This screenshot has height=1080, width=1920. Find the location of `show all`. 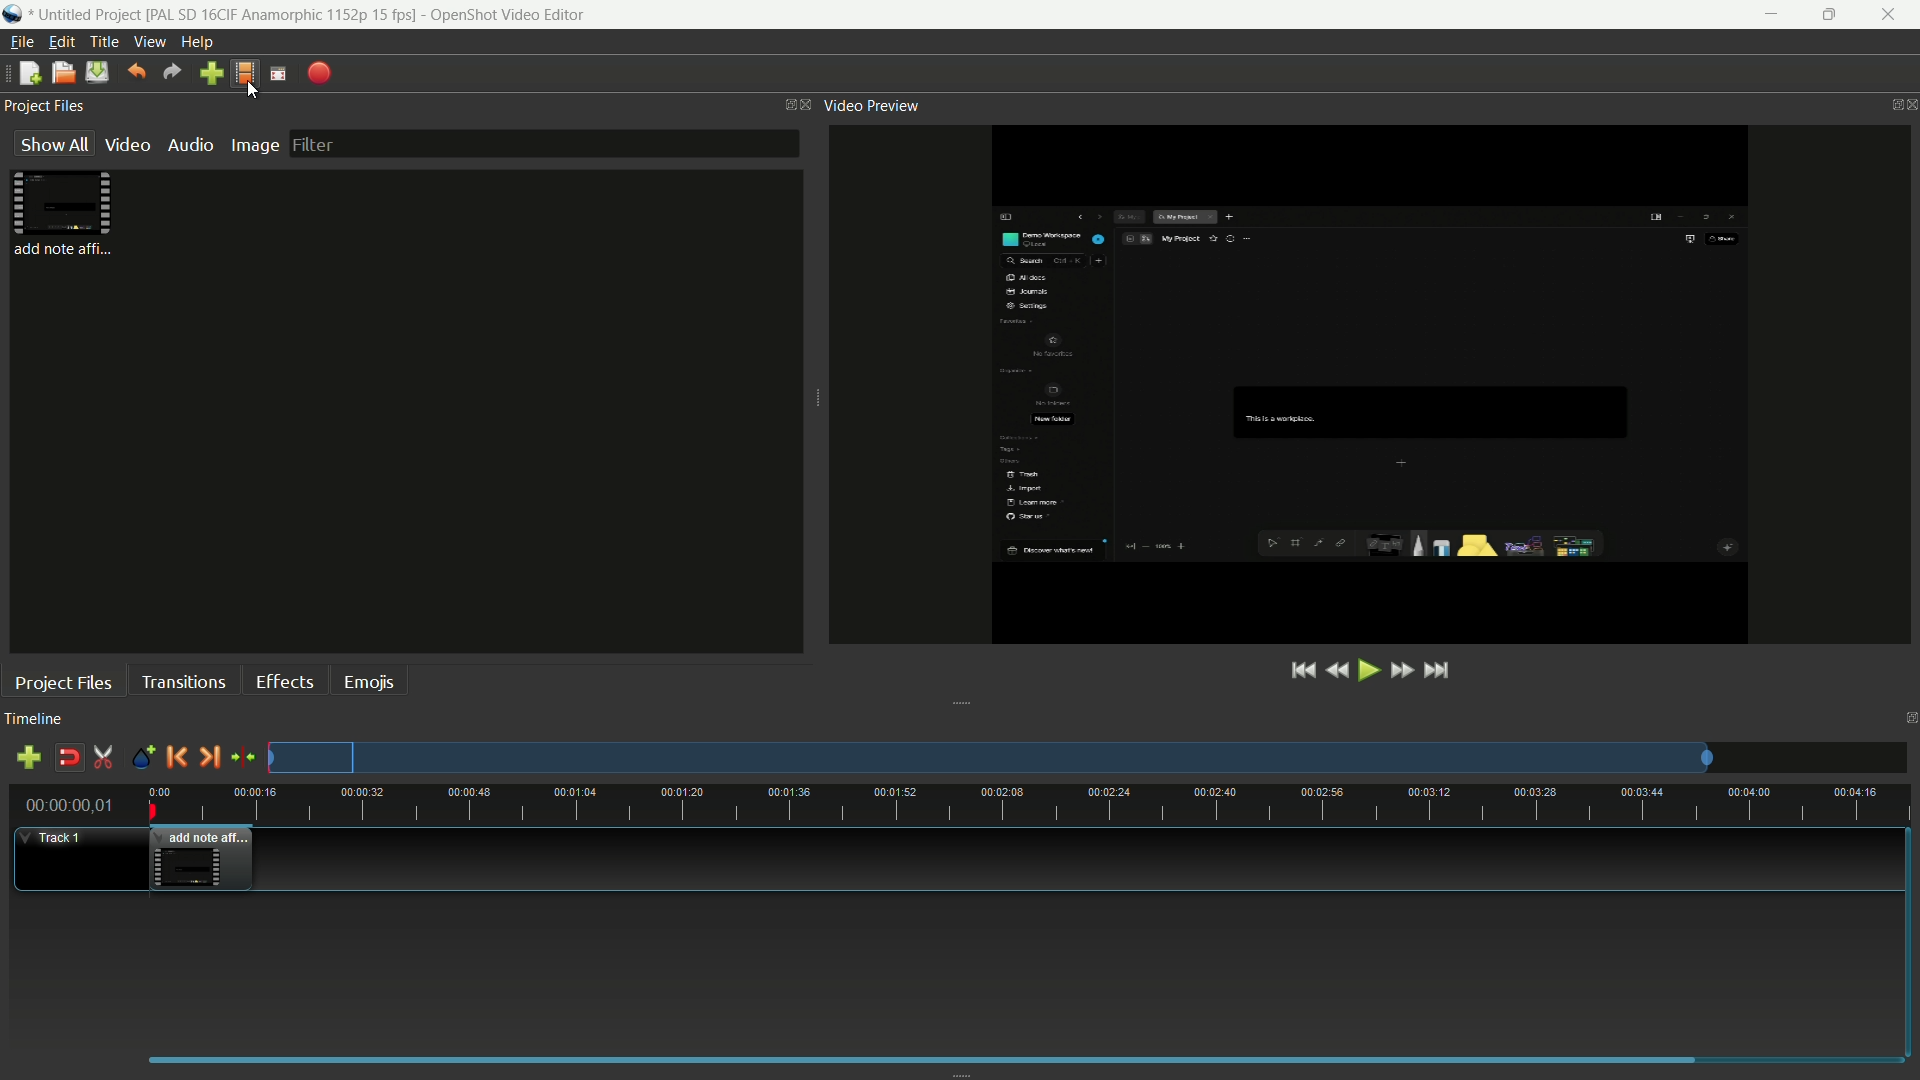

show all is located at coordinates (50, 144).